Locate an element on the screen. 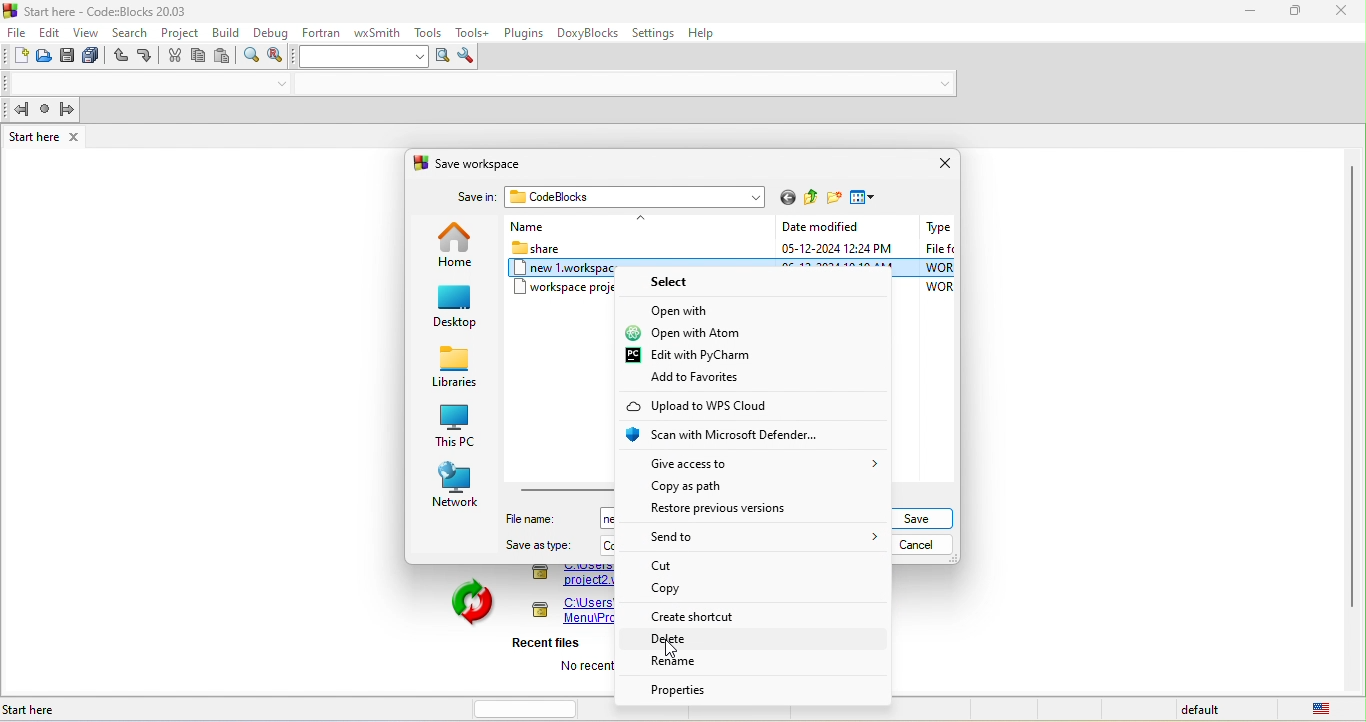 This screenshot has height=722, width=1366. Type is located at coordinates (937, 227).